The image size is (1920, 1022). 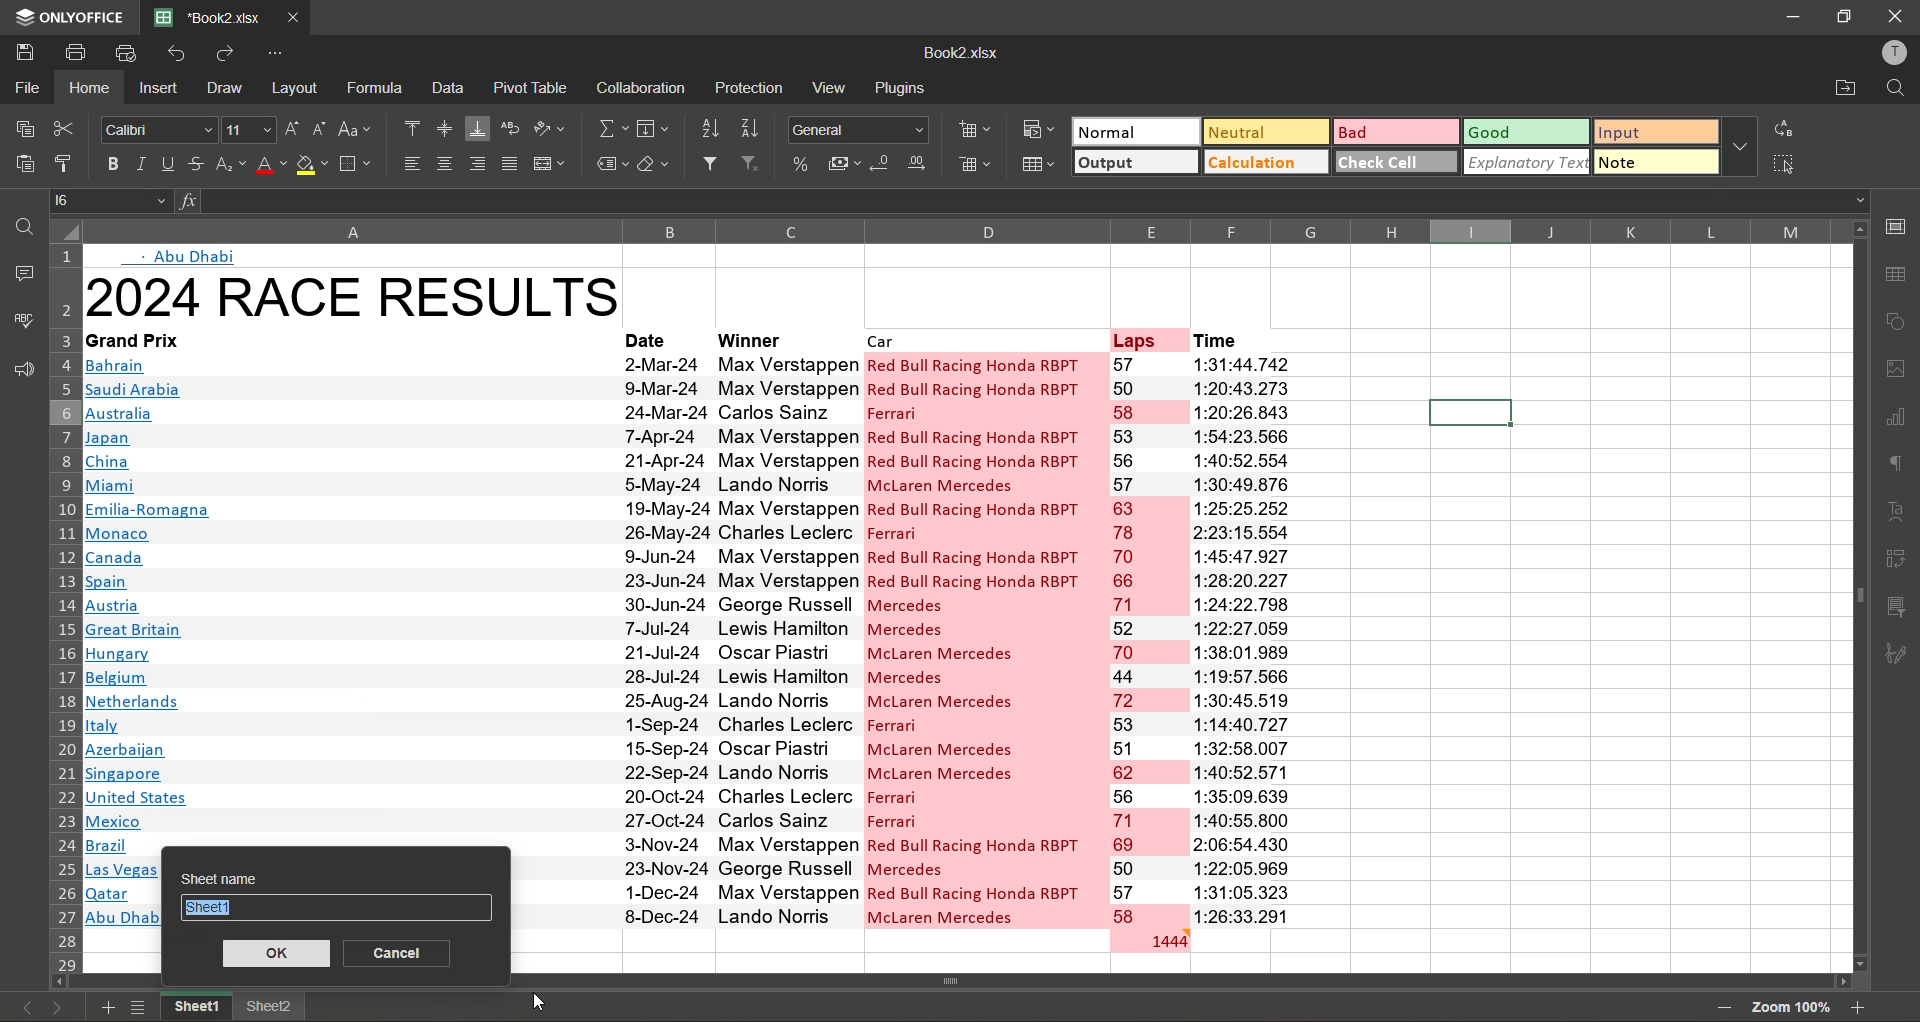 What do you see at coordinates (193, 1007) in the screenshot?
I see `sheet names` at bounding box center [193, 1007].